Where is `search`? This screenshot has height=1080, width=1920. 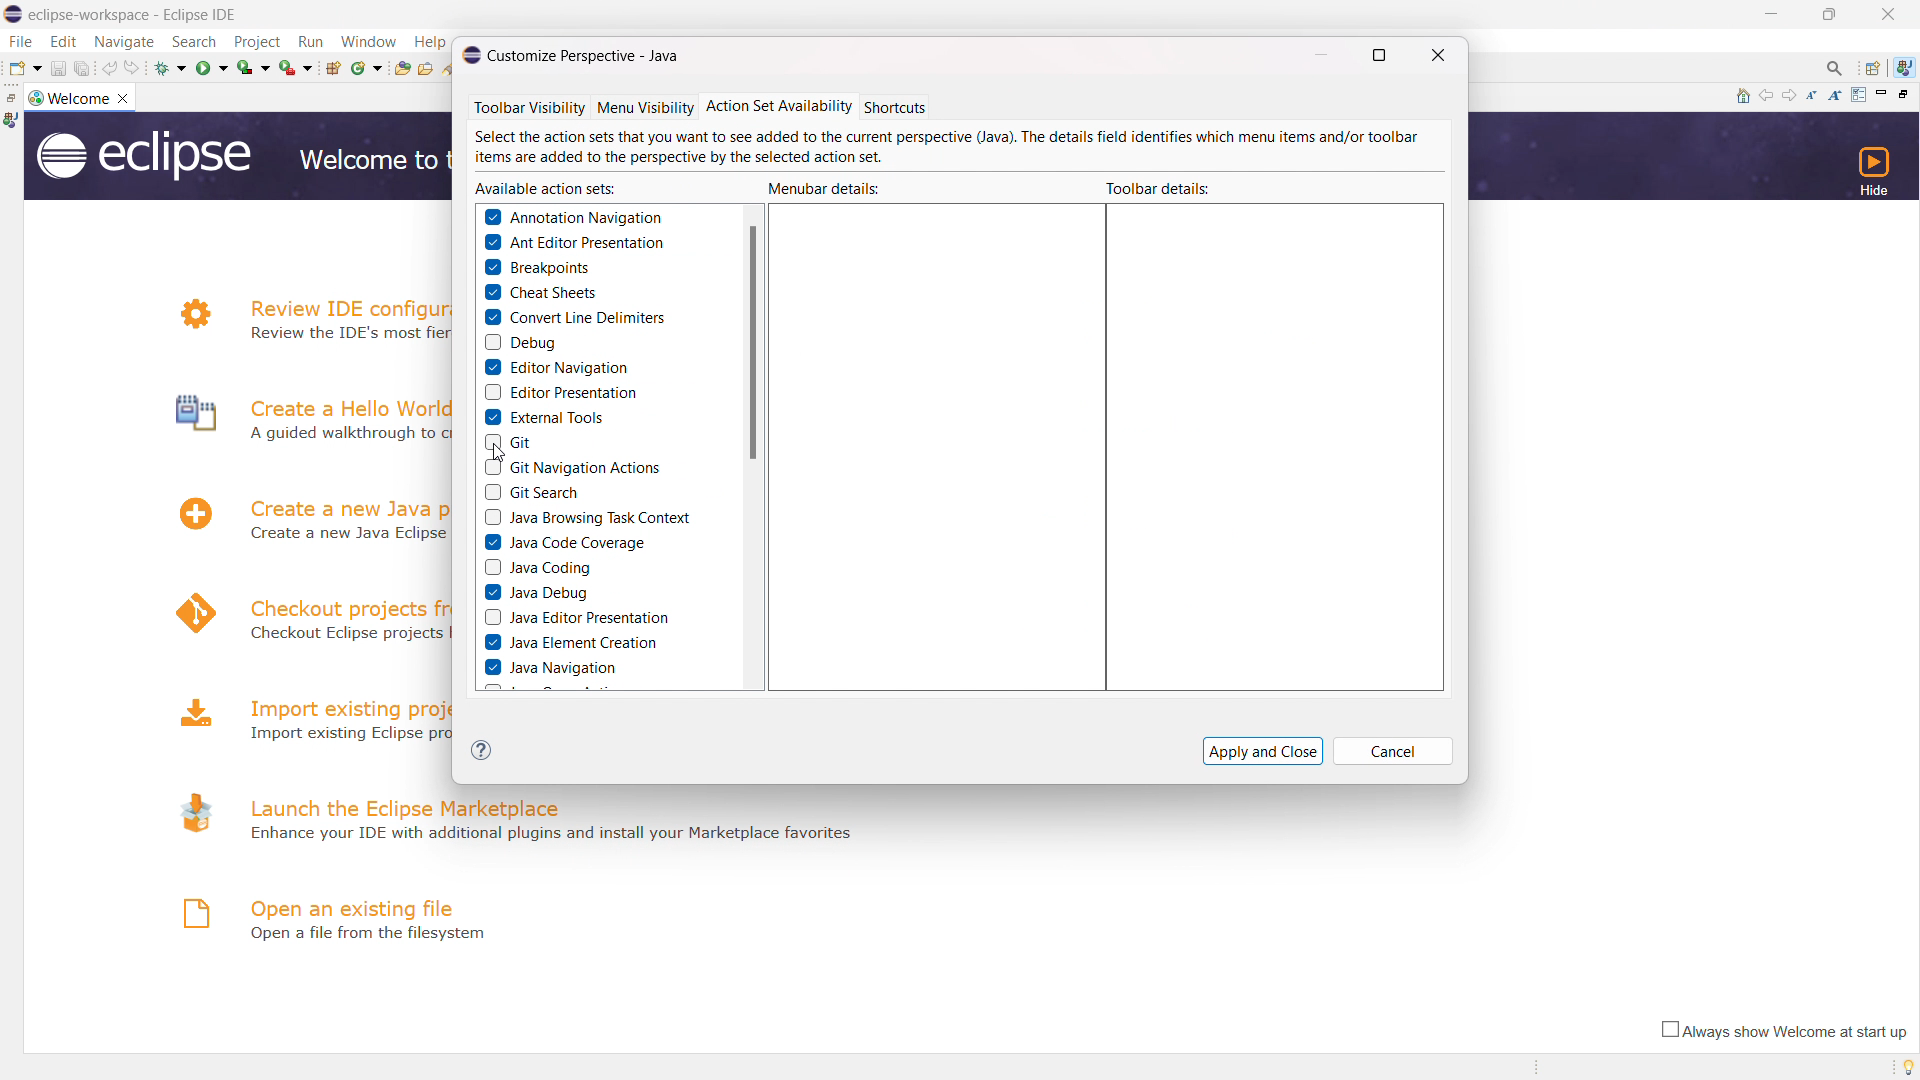 search is located at coordinates (196, 42).